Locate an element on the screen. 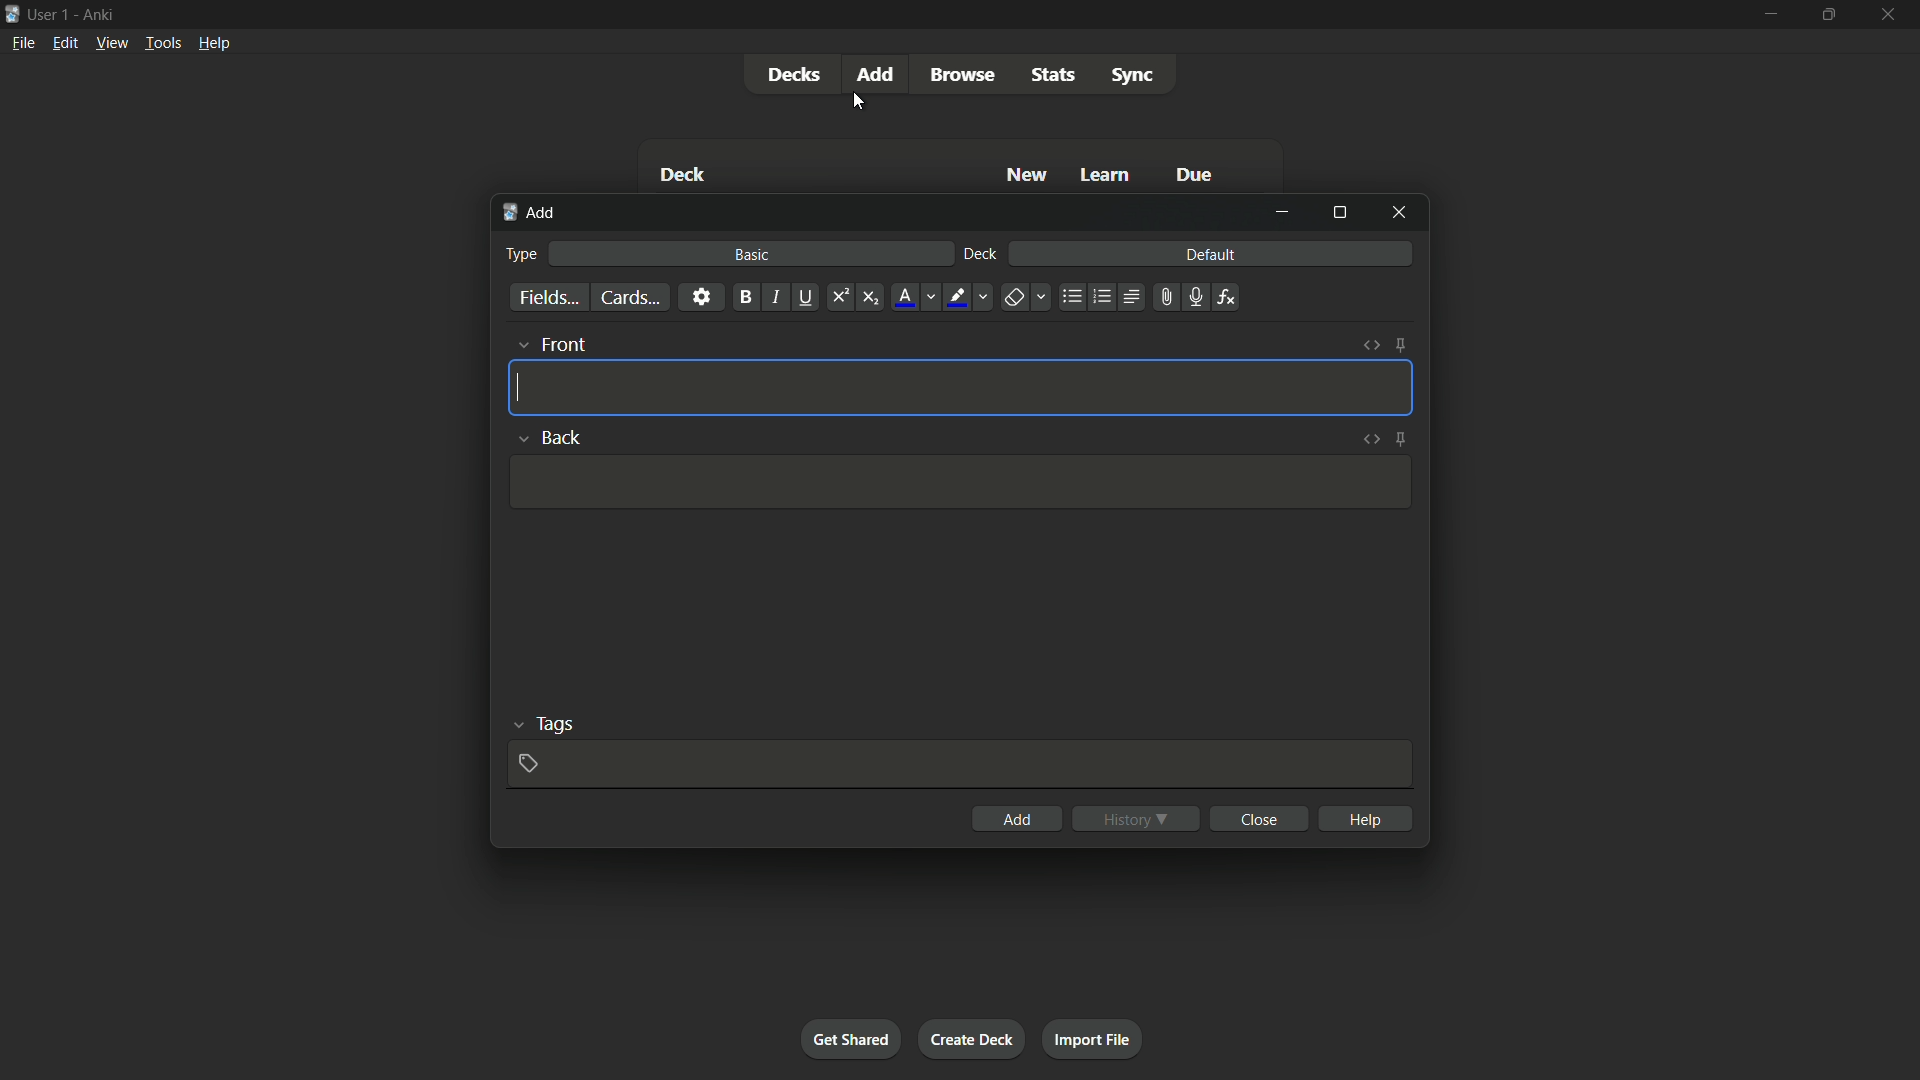 The width and height of the screenshot is (1920, 1080). basic is located at coordinates (753, 254).